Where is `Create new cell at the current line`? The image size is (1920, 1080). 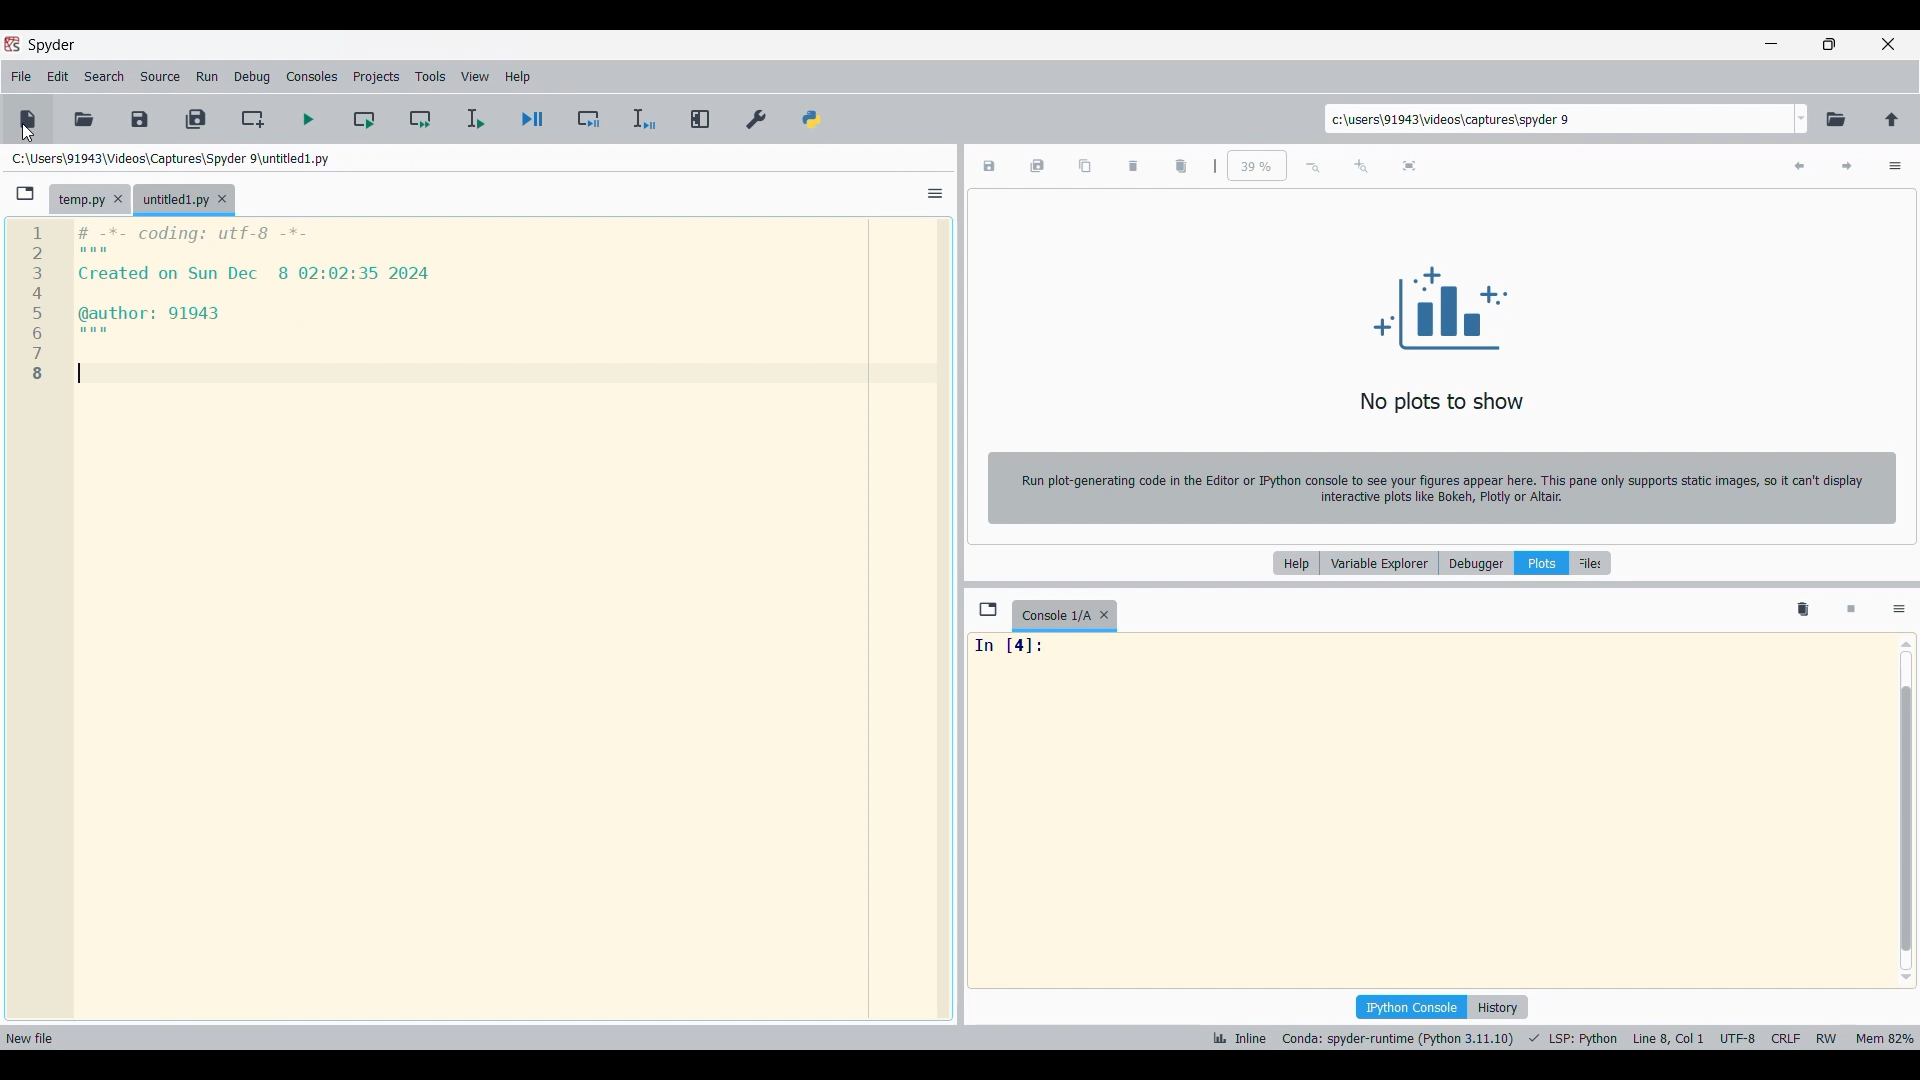
Create new cell at the current line is located at coordinates (252, 120).